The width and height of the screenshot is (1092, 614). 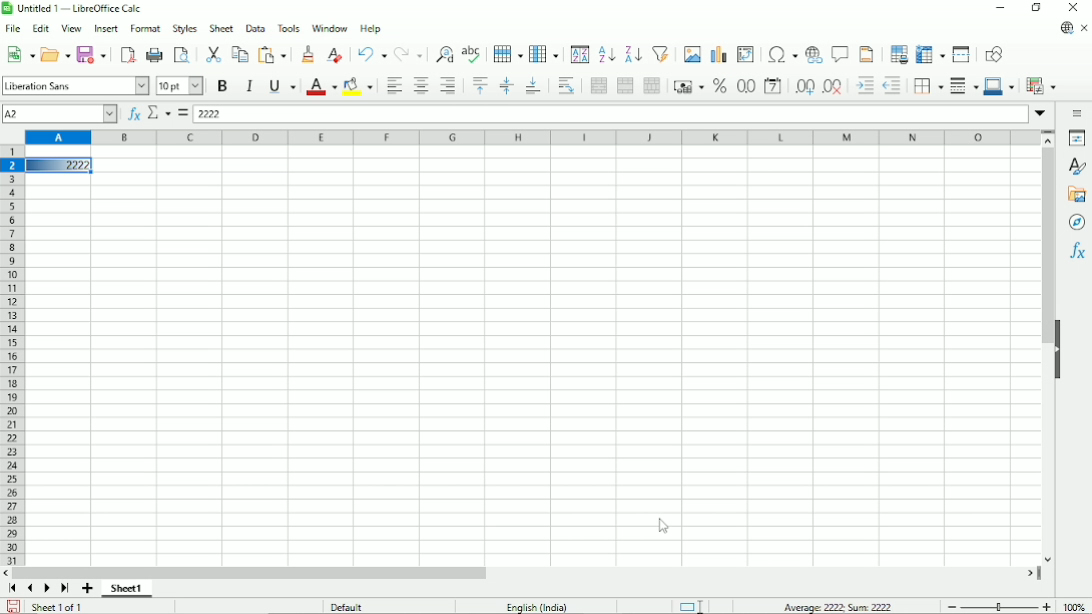 I want to click on text Language, so click(x=537, y=607).